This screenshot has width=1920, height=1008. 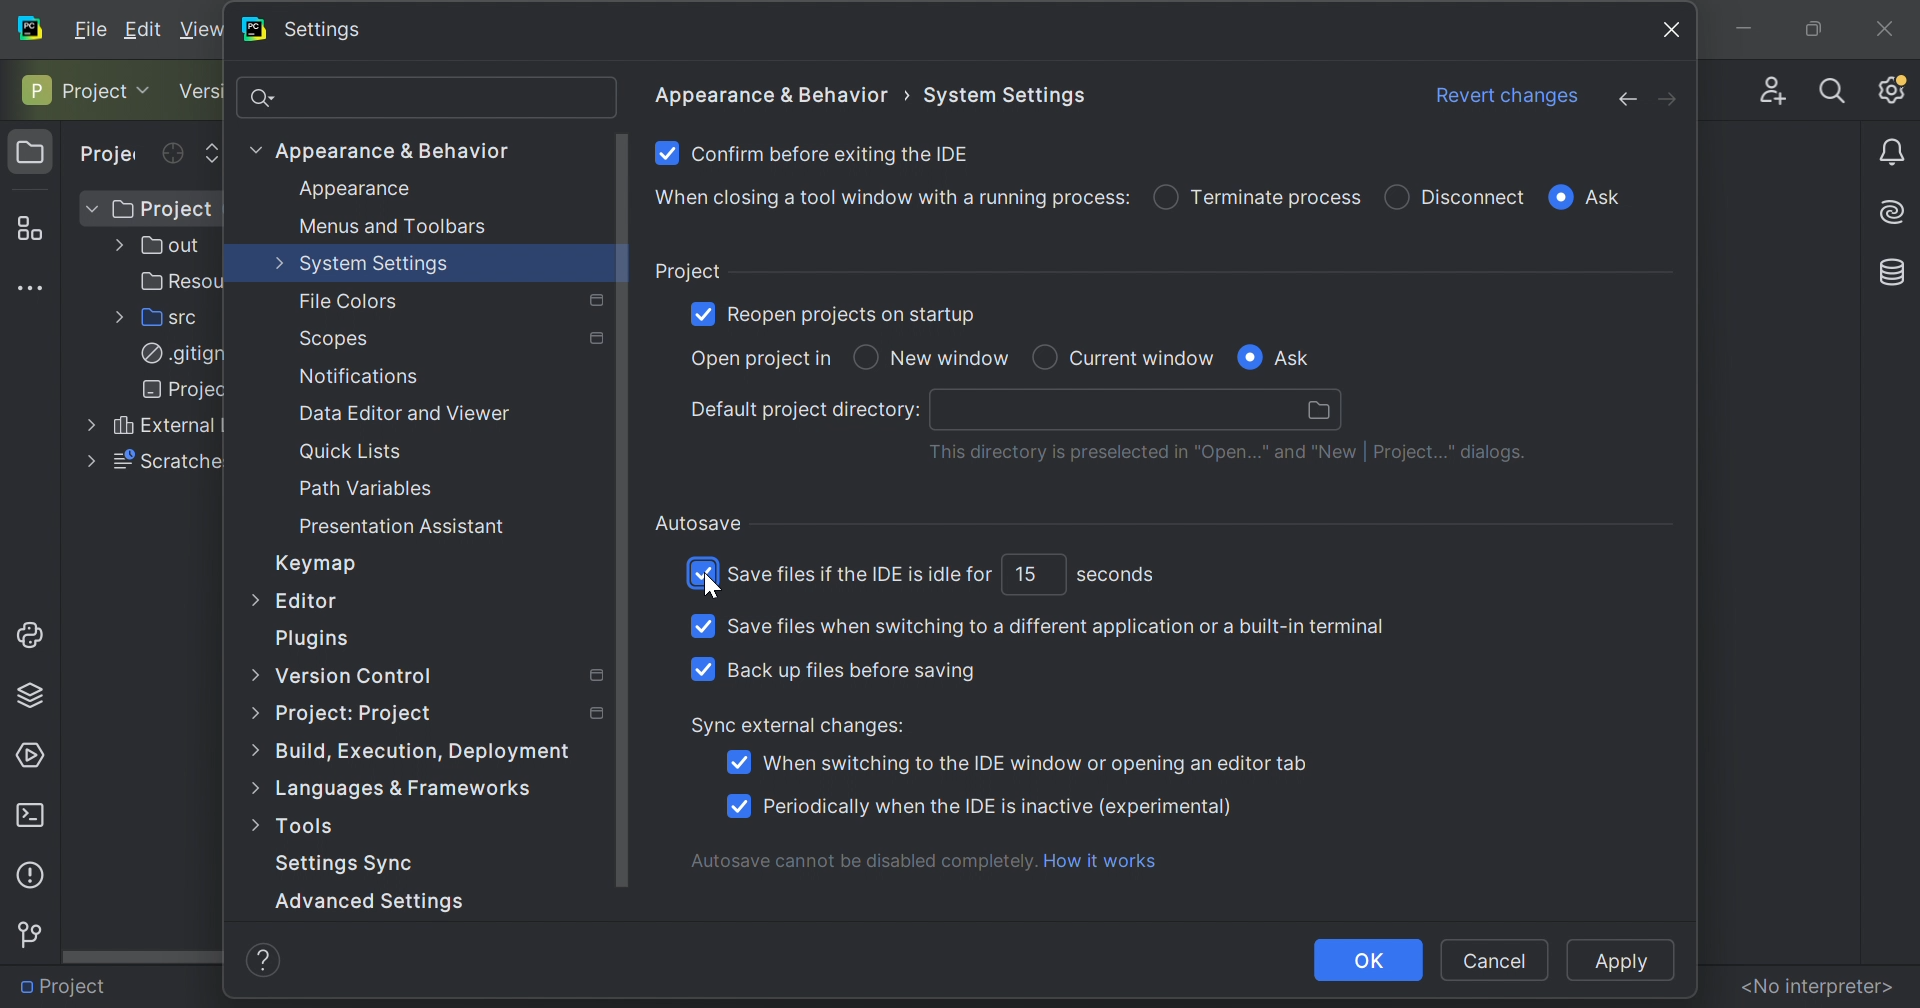 What do you see at coordinates (594, 298) in the screenshot?
I see `Settings marked with this icon are only applied to the current project. Non-marked settings are applied to all projects.` at bounding box center [594, 298].